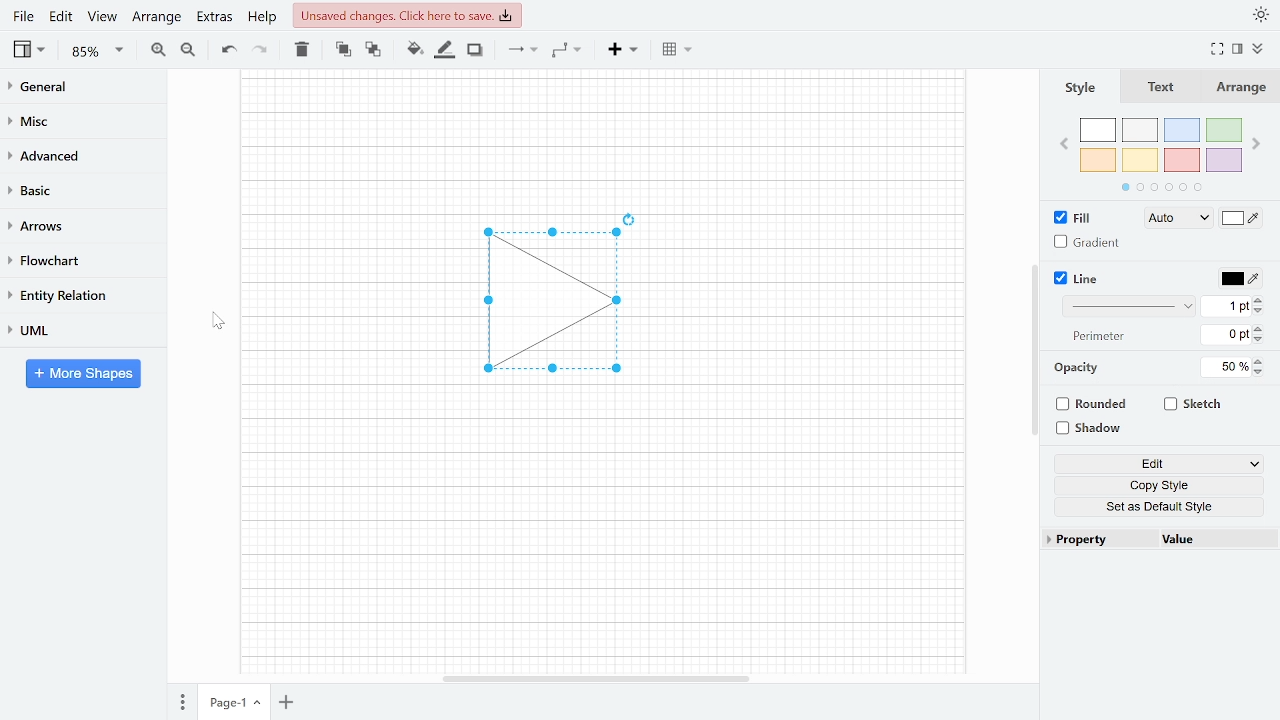 Image resolution: width=1280 pixels, height=720 pixels. Describe the element at coordinates (76, 189) in the screenshot. I see `basic` at that location.